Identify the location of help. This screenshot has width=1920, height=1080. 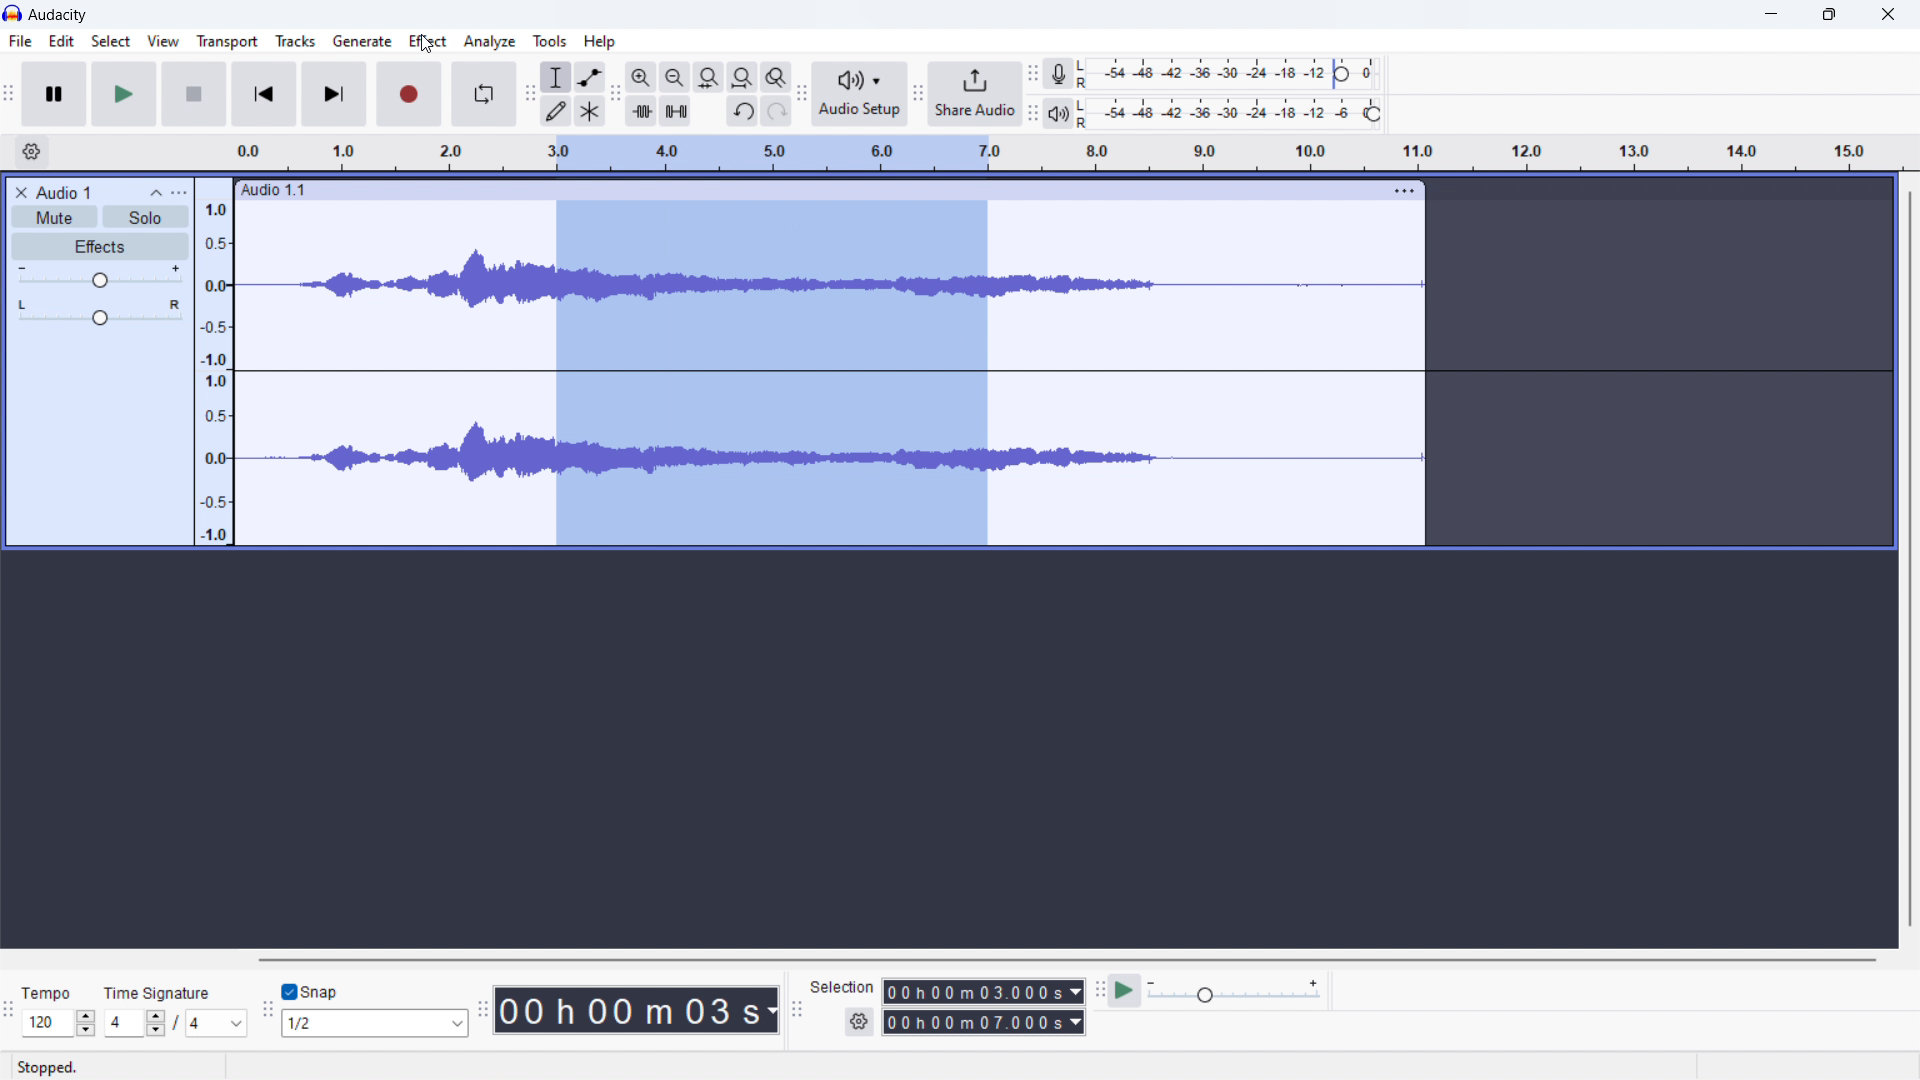
(598, 42).